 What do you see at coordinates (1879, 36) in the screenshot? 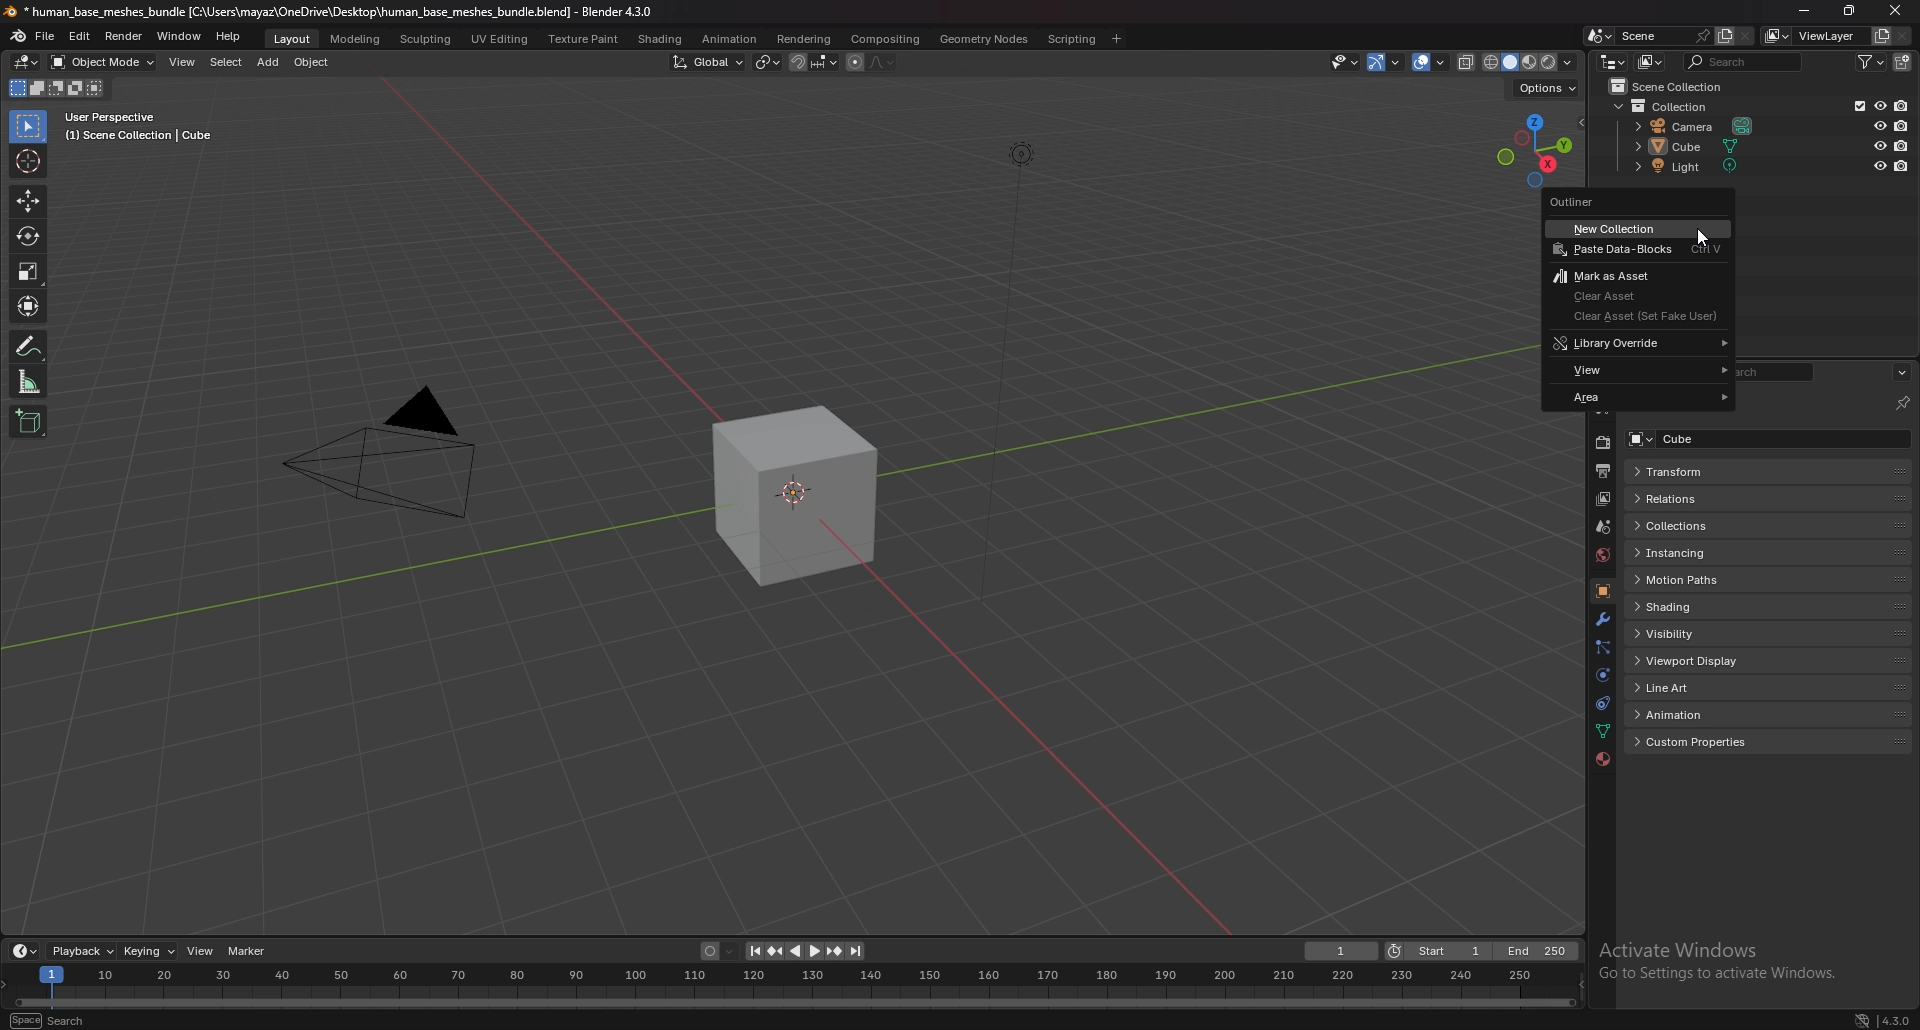
I see `add view layer` at bounding box center [1879, 36].